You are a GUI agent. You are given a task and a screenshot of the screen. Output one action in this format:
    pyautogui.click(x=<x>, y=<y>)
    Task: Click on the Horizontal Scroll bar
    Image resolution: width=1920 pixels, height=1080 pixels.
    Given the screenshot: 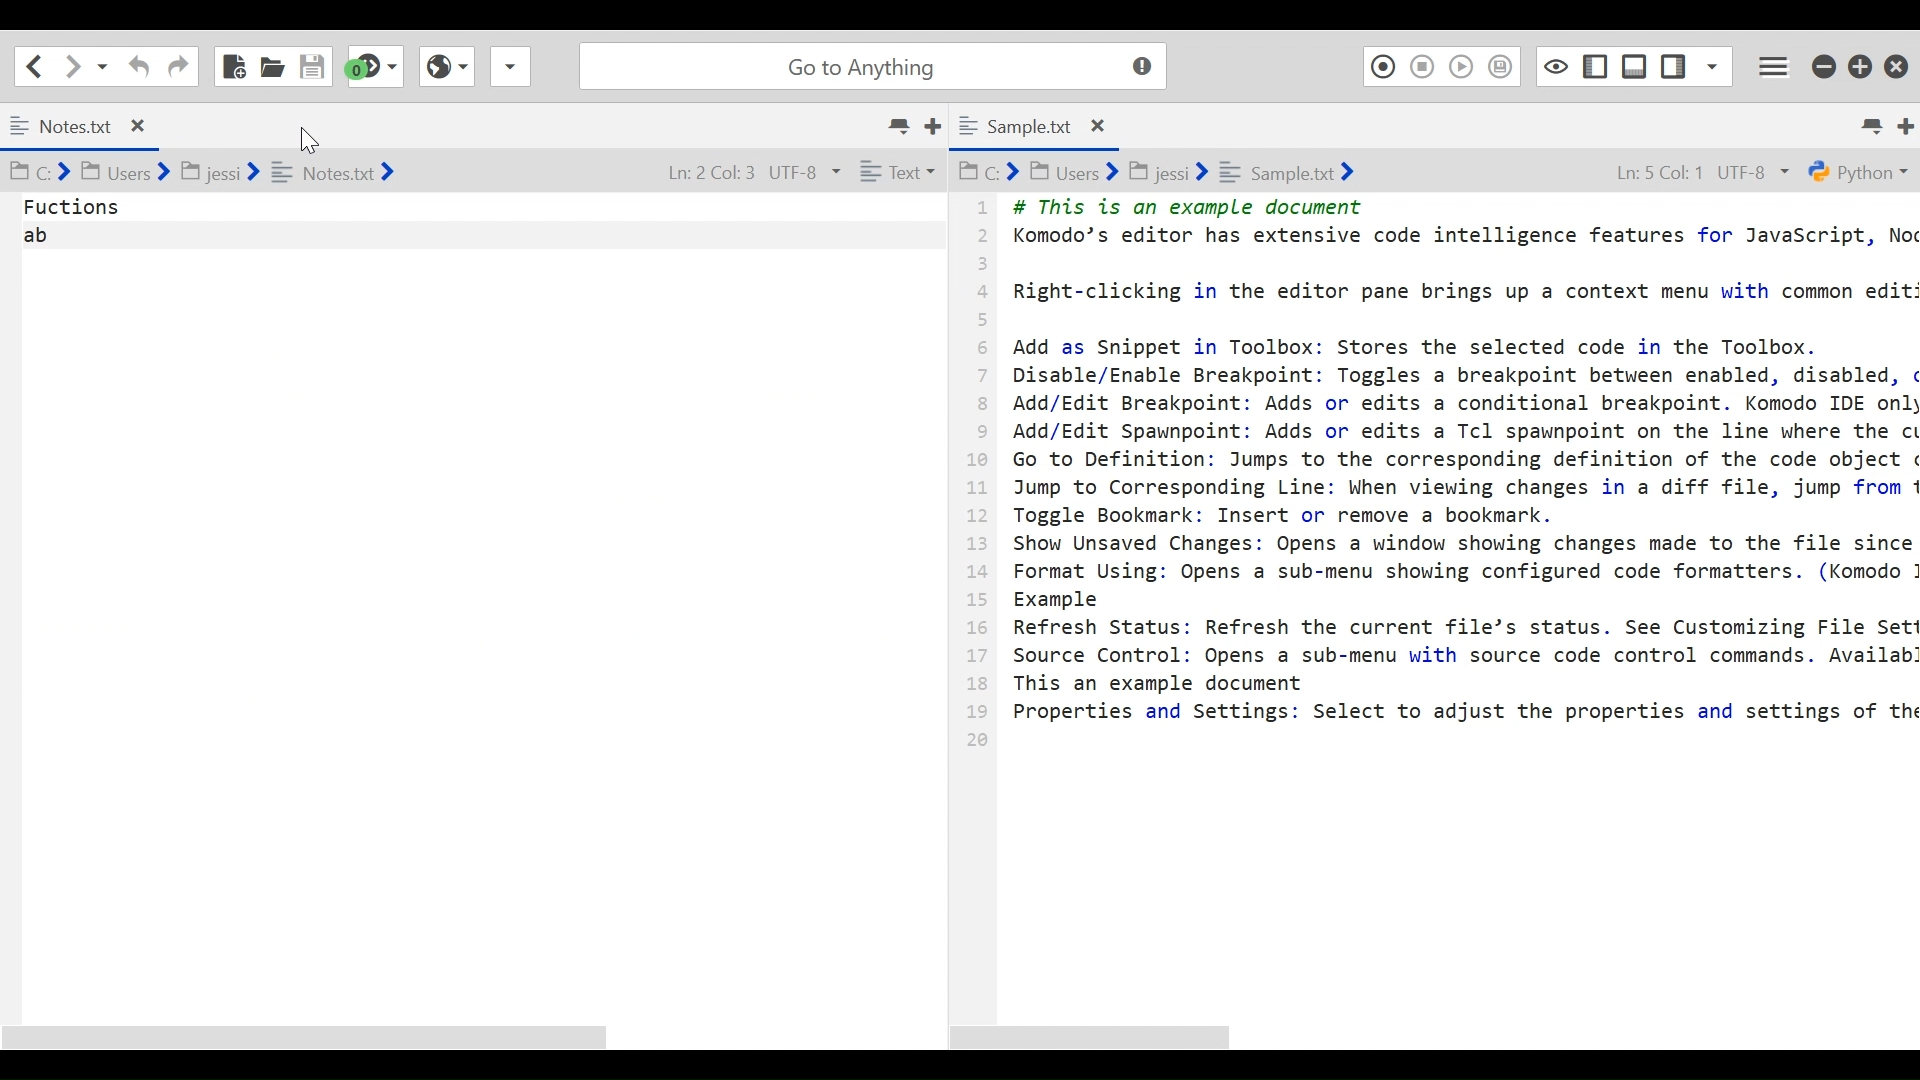 What is the action you would take?
    pyautogui.click(x=1102, y=1037)
    